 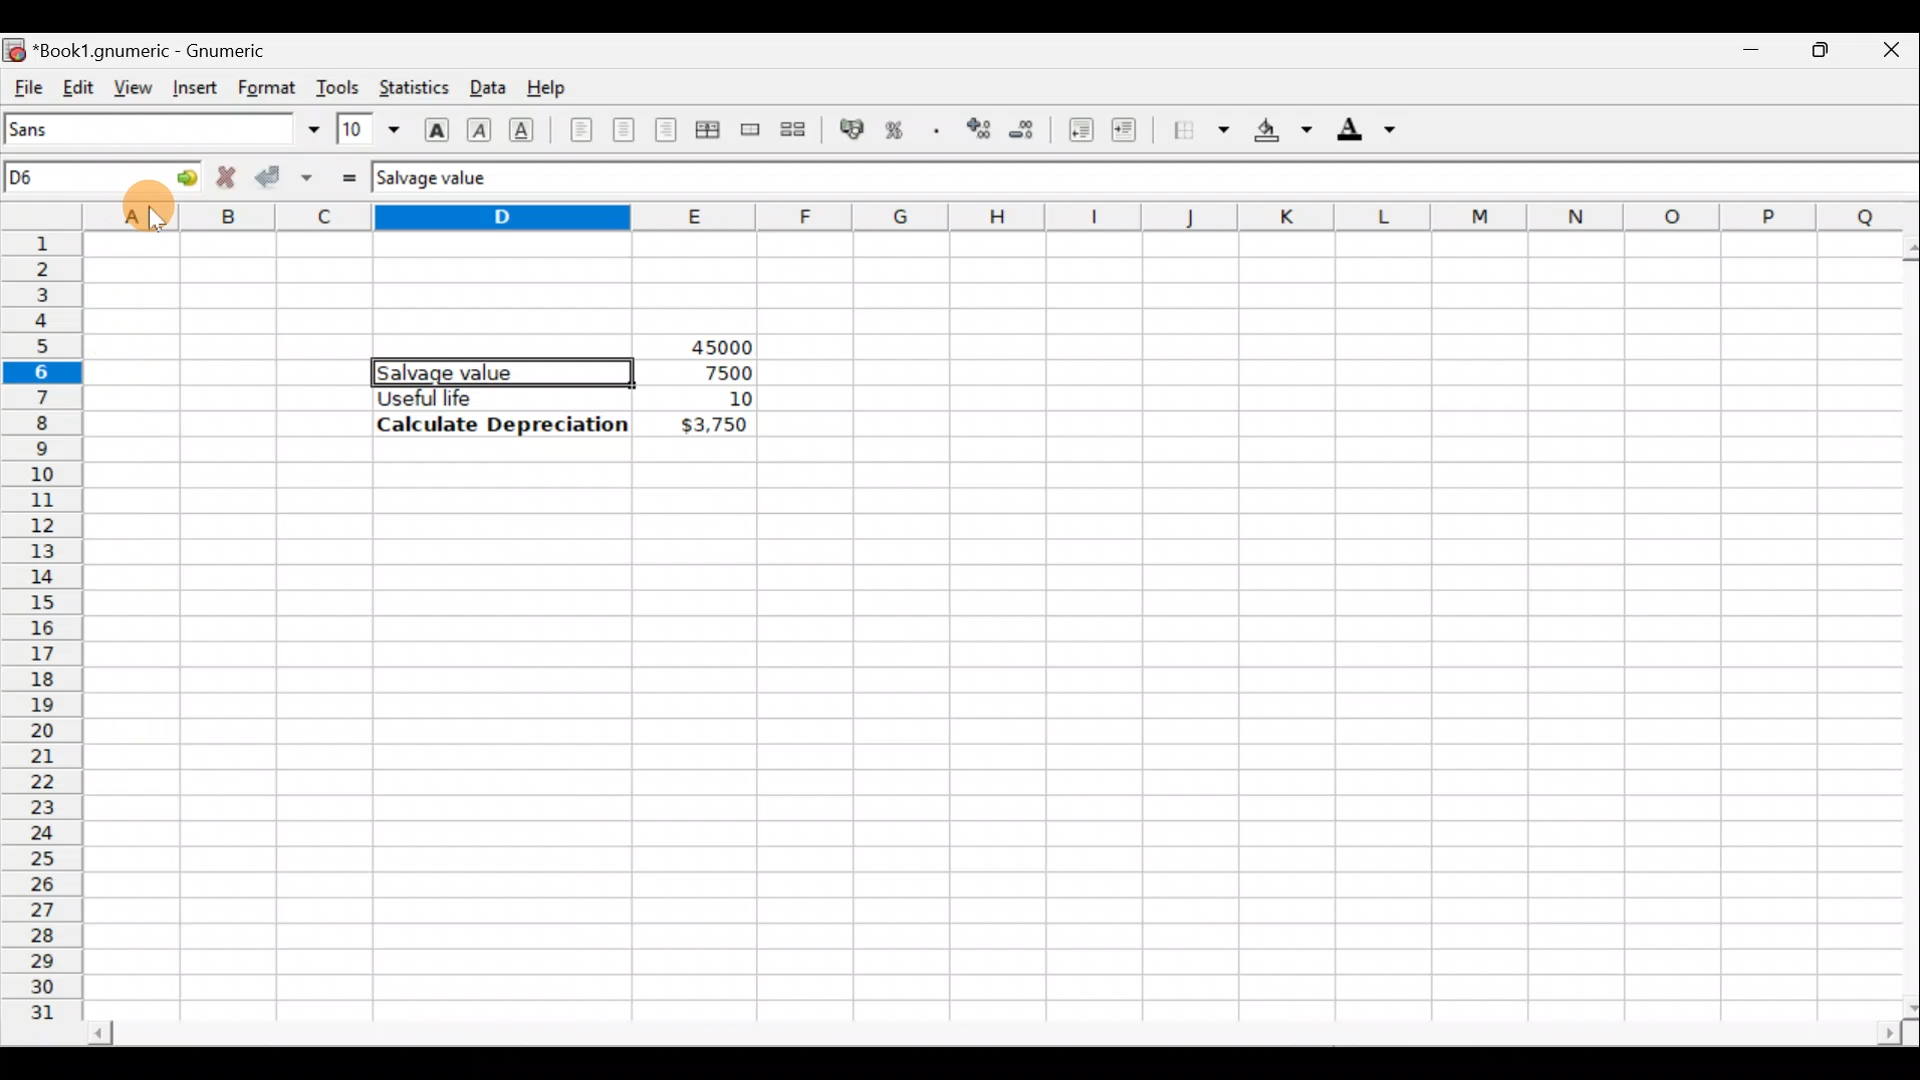 I want to click on Salvage value, so click(x=434, y=177).